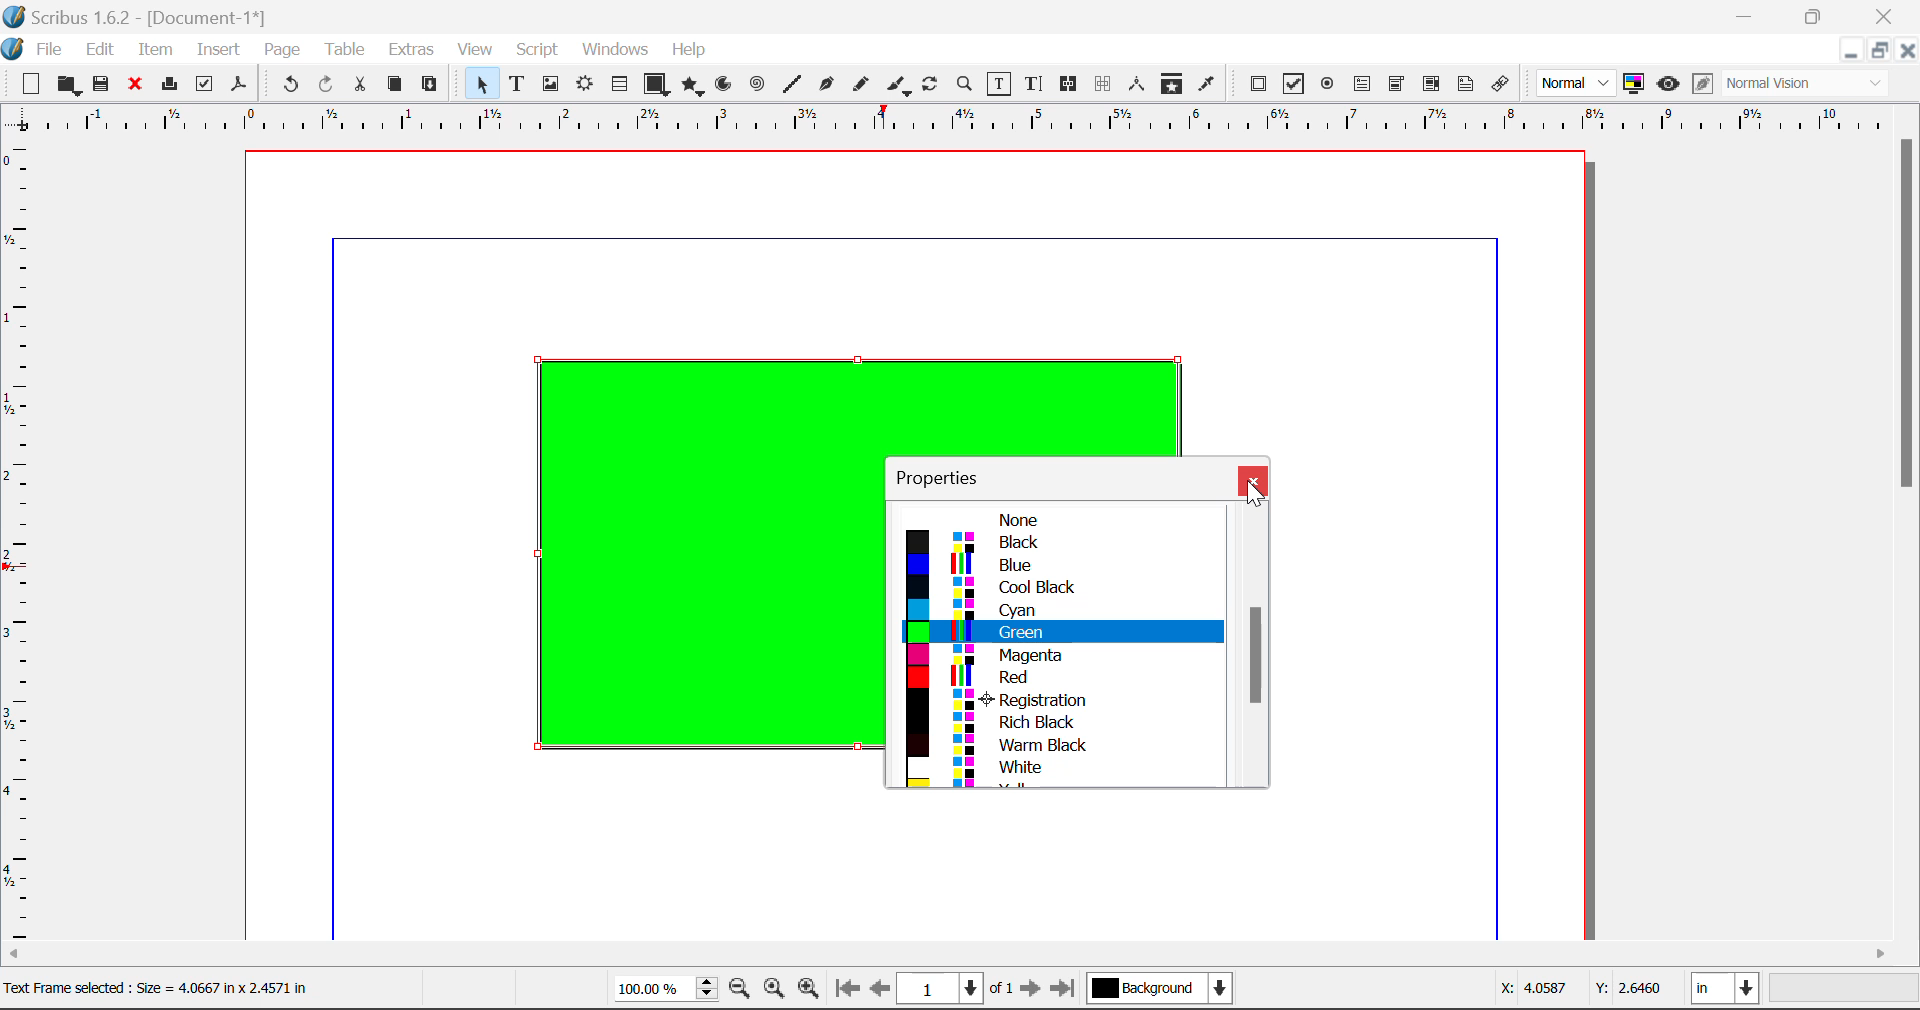 The height and width of the screenshot is (1010, 1920). I want to click on Open, so click(68, 85).